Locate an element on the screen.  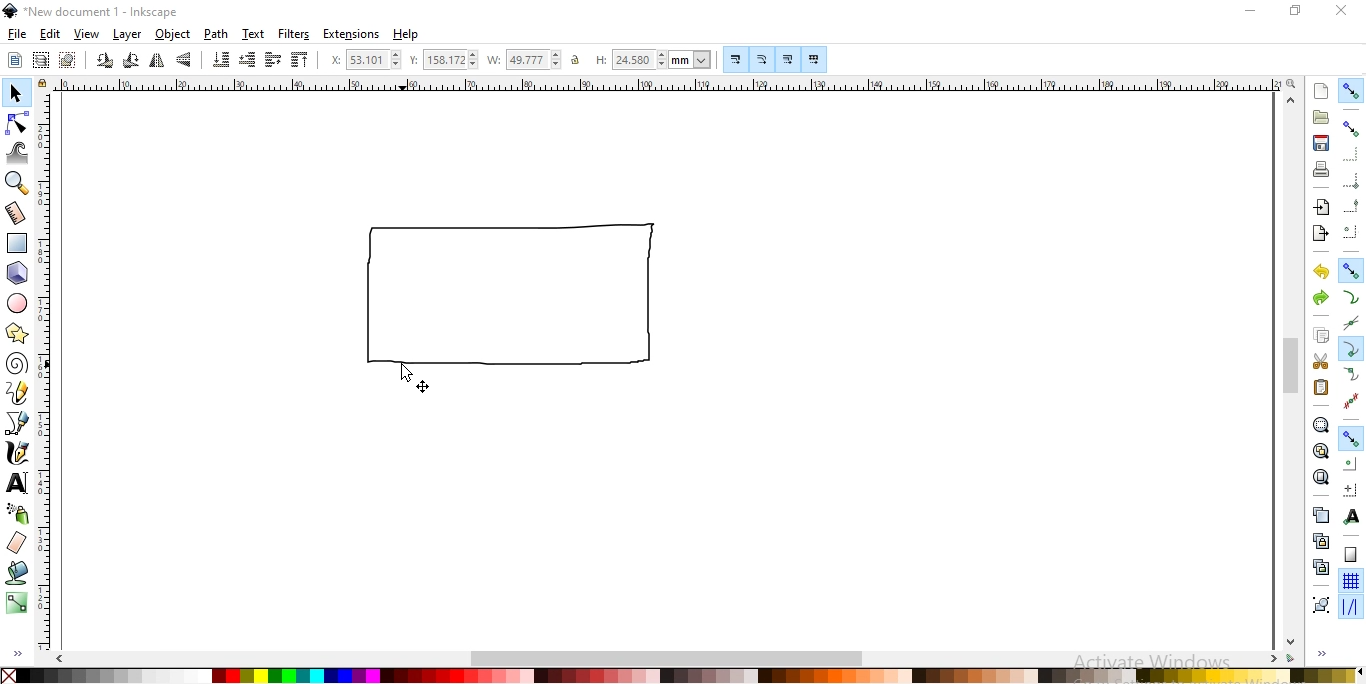
create 3d boxes is located at coordinates (17, 274).